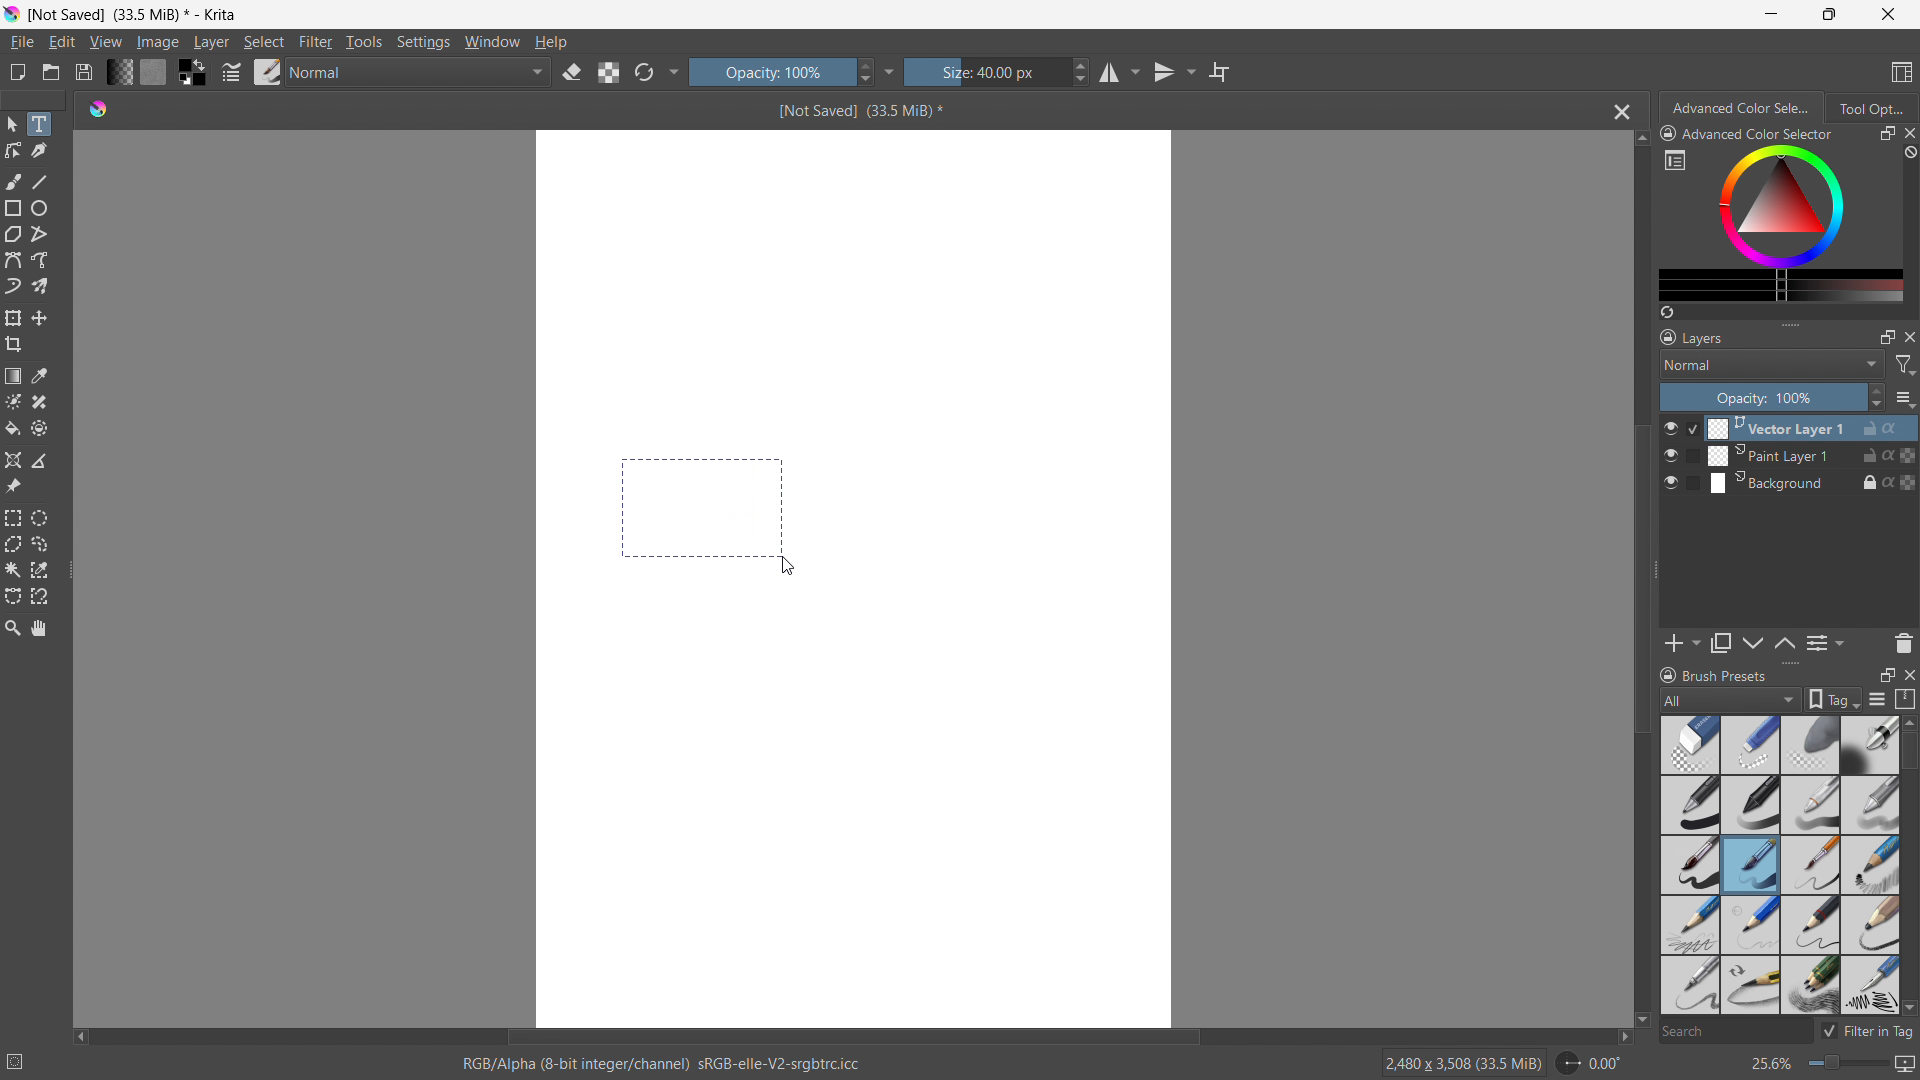  What do you see at coordinates (119, 71) in the screenshot?
I see `fill gradients` at bounding box center [119, 71].